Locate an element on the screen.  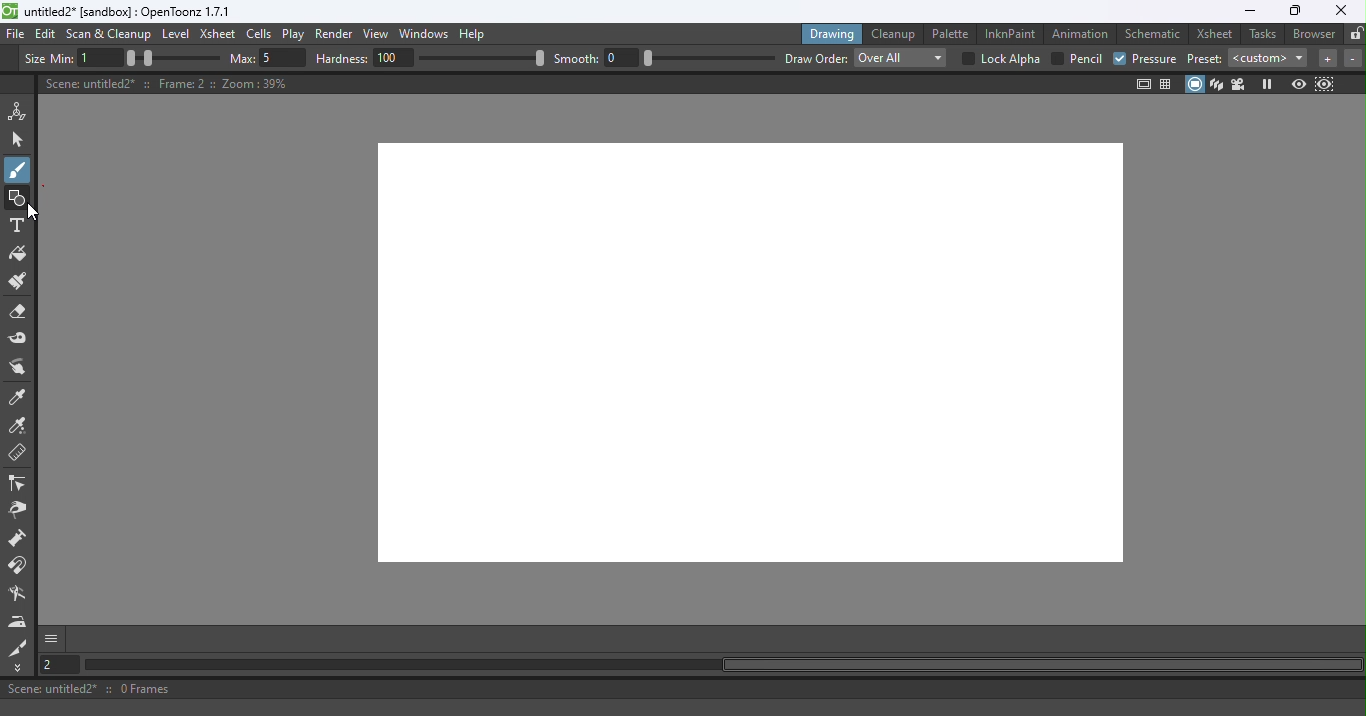
Hardness is located at coordinates (343, 59).